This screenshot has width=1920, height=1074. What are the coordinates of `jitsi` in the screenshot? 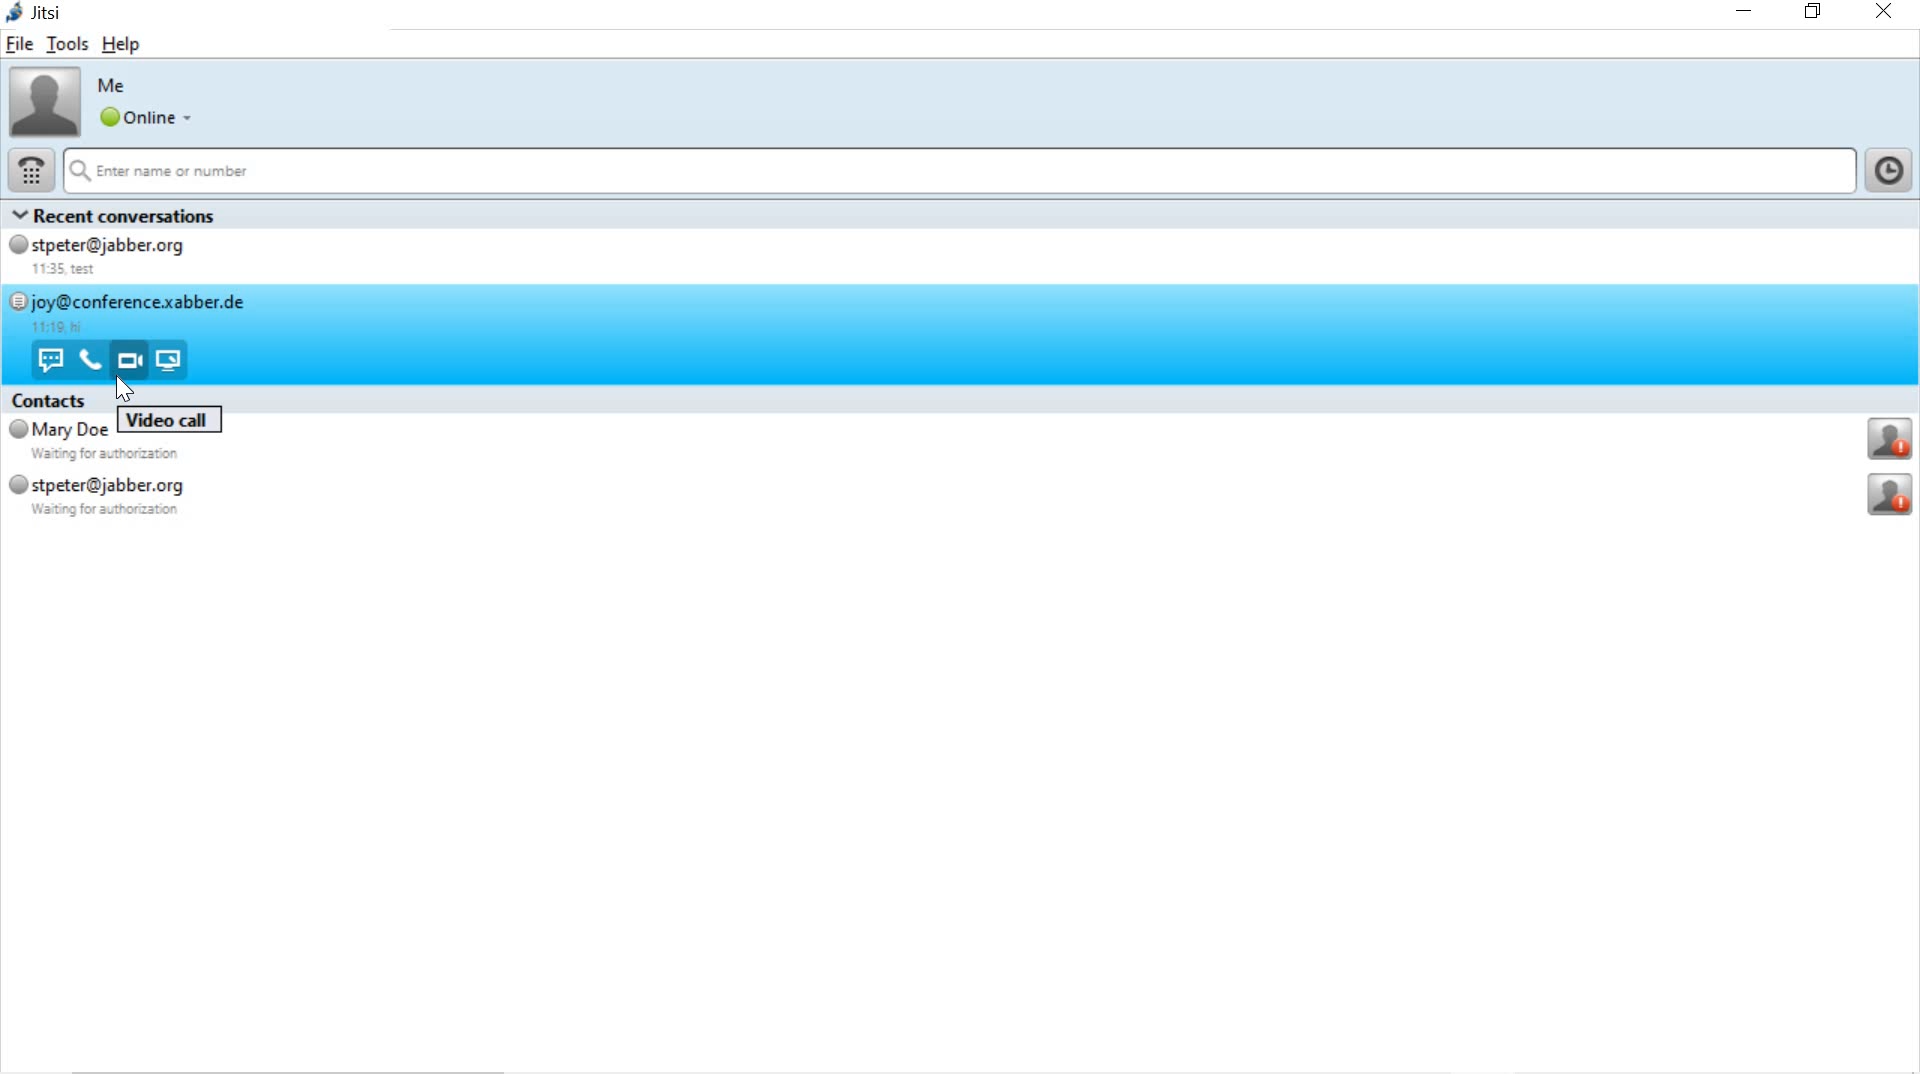 It's located at (39, 15).